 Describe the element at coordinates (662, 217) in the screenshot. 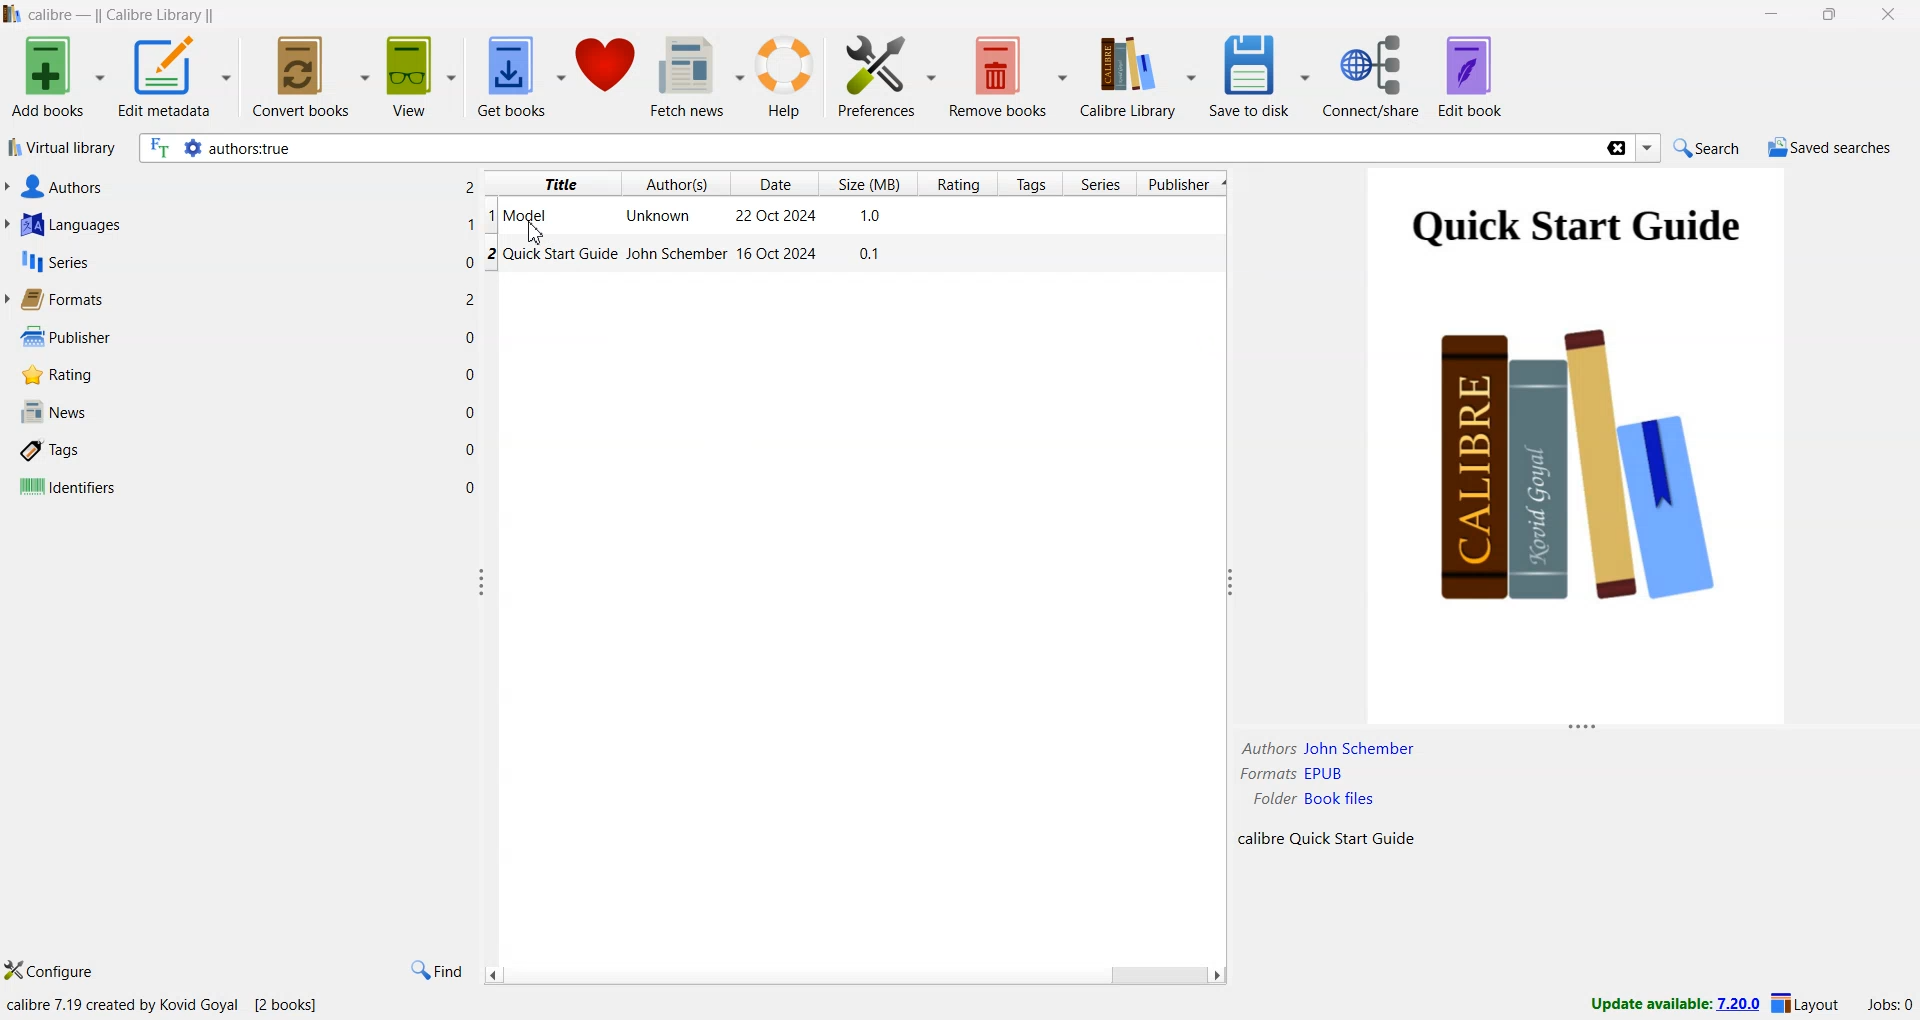

I see `unknown` at that location.